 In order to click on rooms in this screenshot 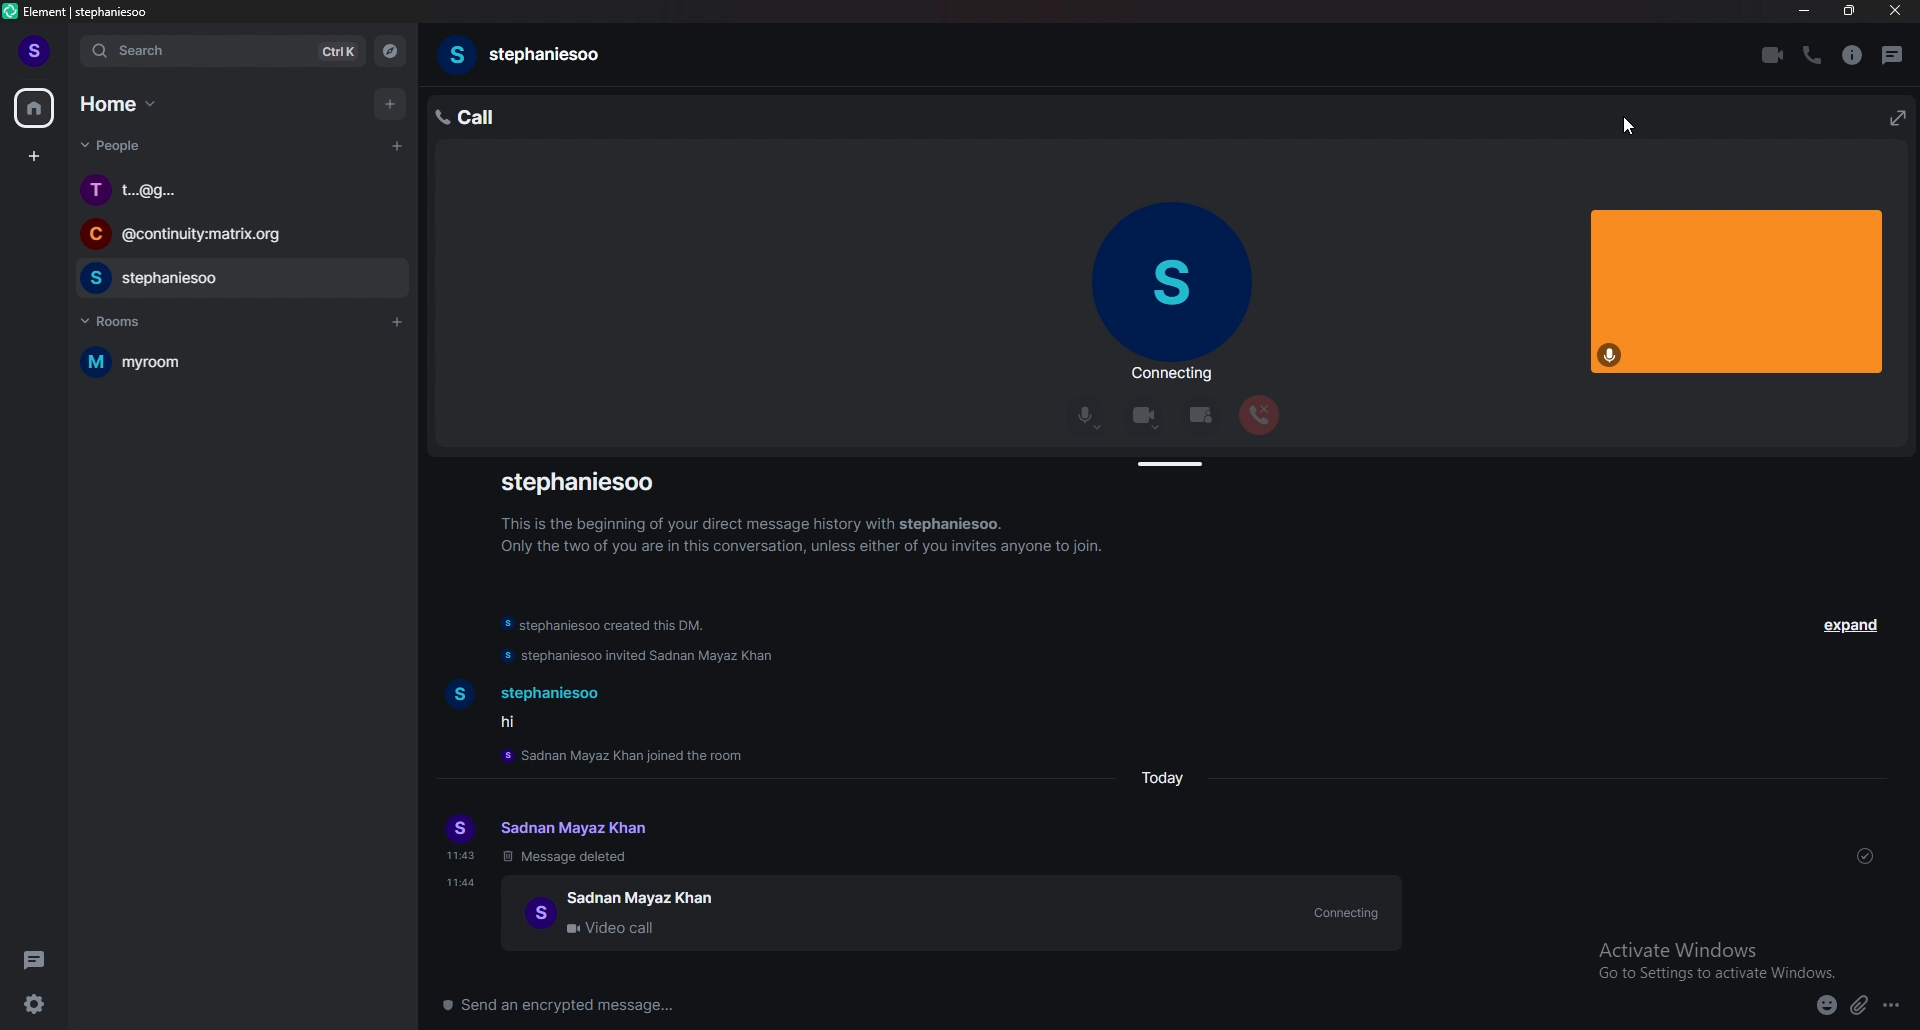, I will do `click(126, 322)`.